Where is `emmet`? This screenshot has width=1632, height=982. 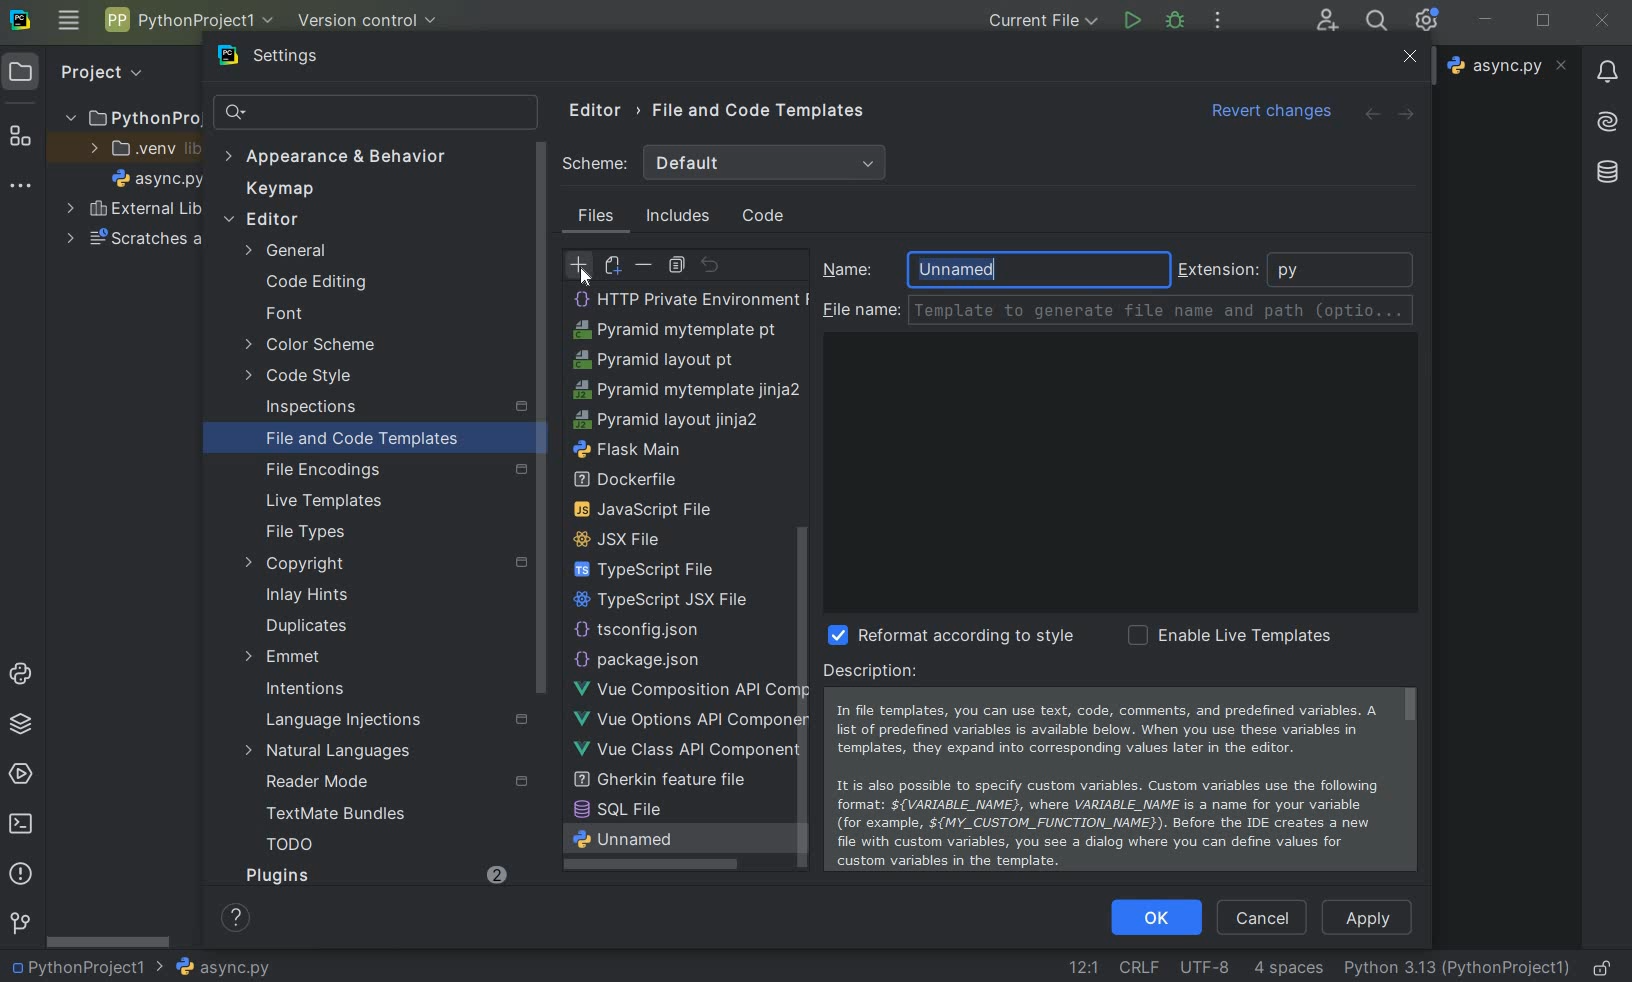 emmet is located at coordinates (302, 658).